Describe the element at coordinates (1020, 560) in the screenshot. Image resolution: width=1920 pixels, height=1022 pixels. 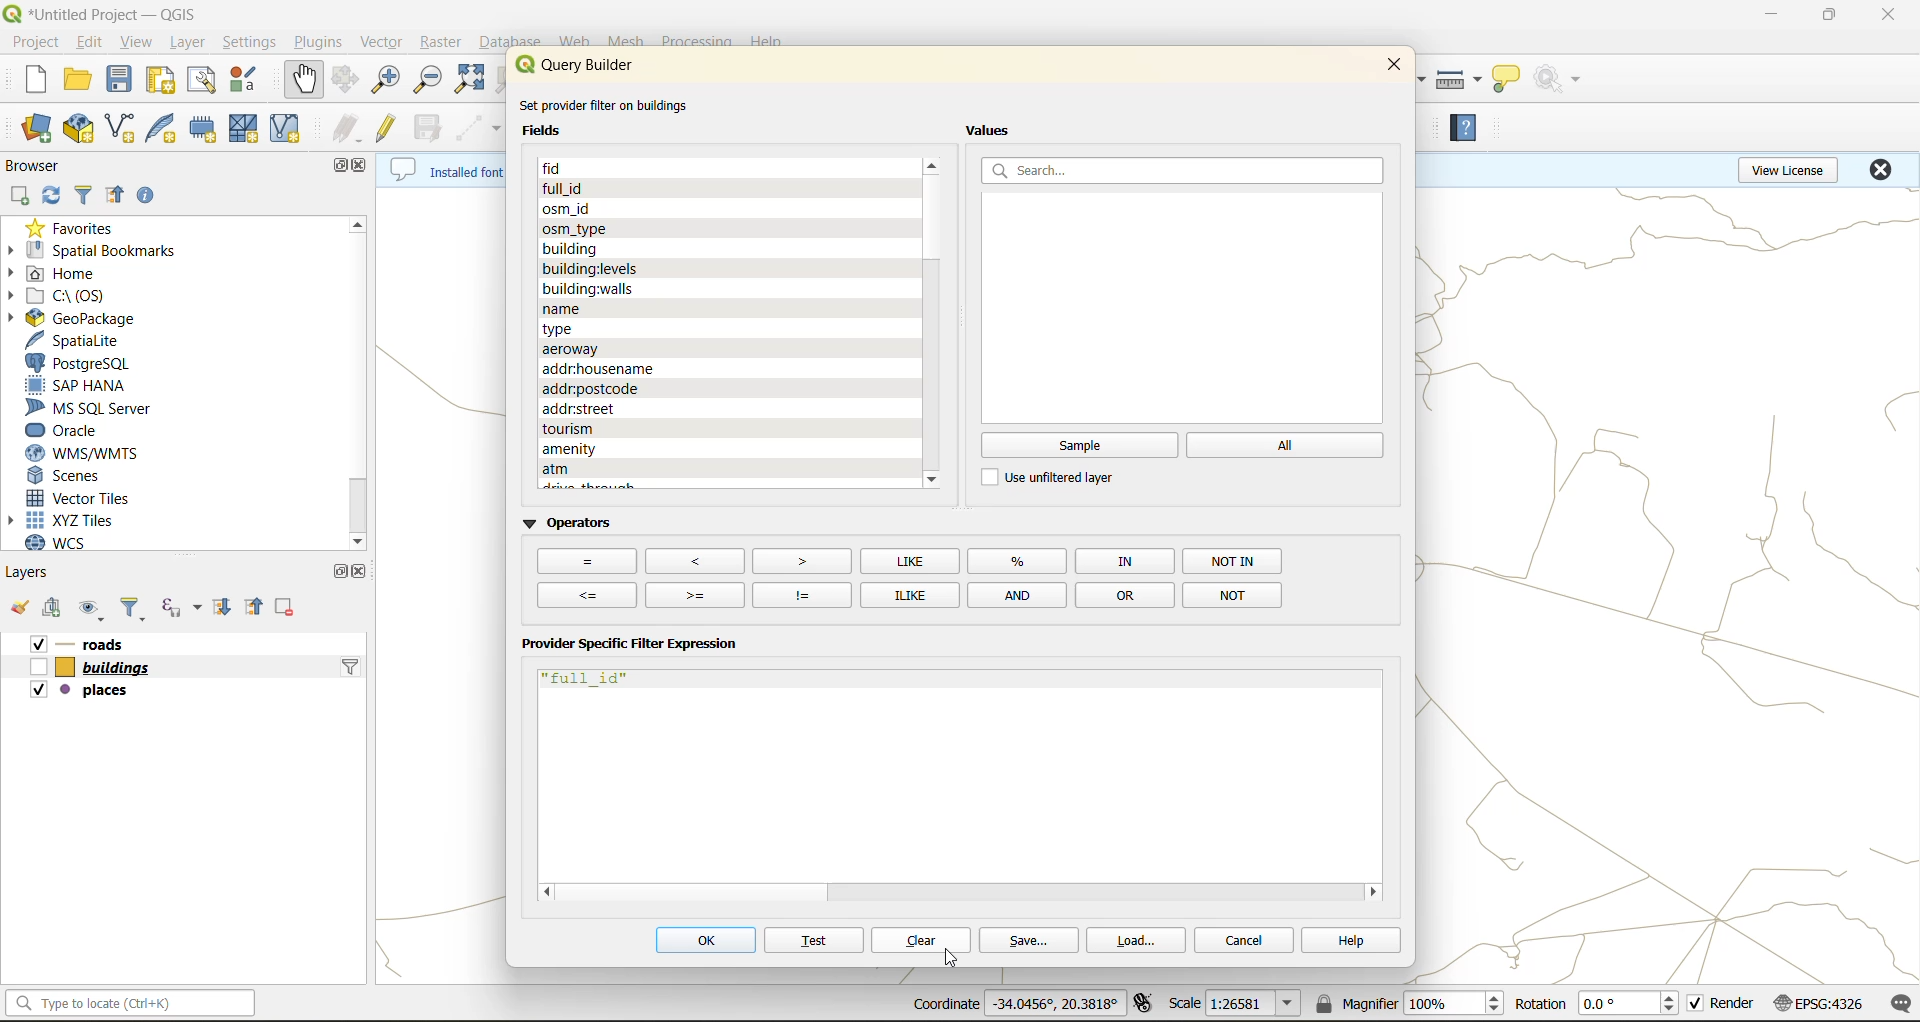
I see `opertators` at that location.